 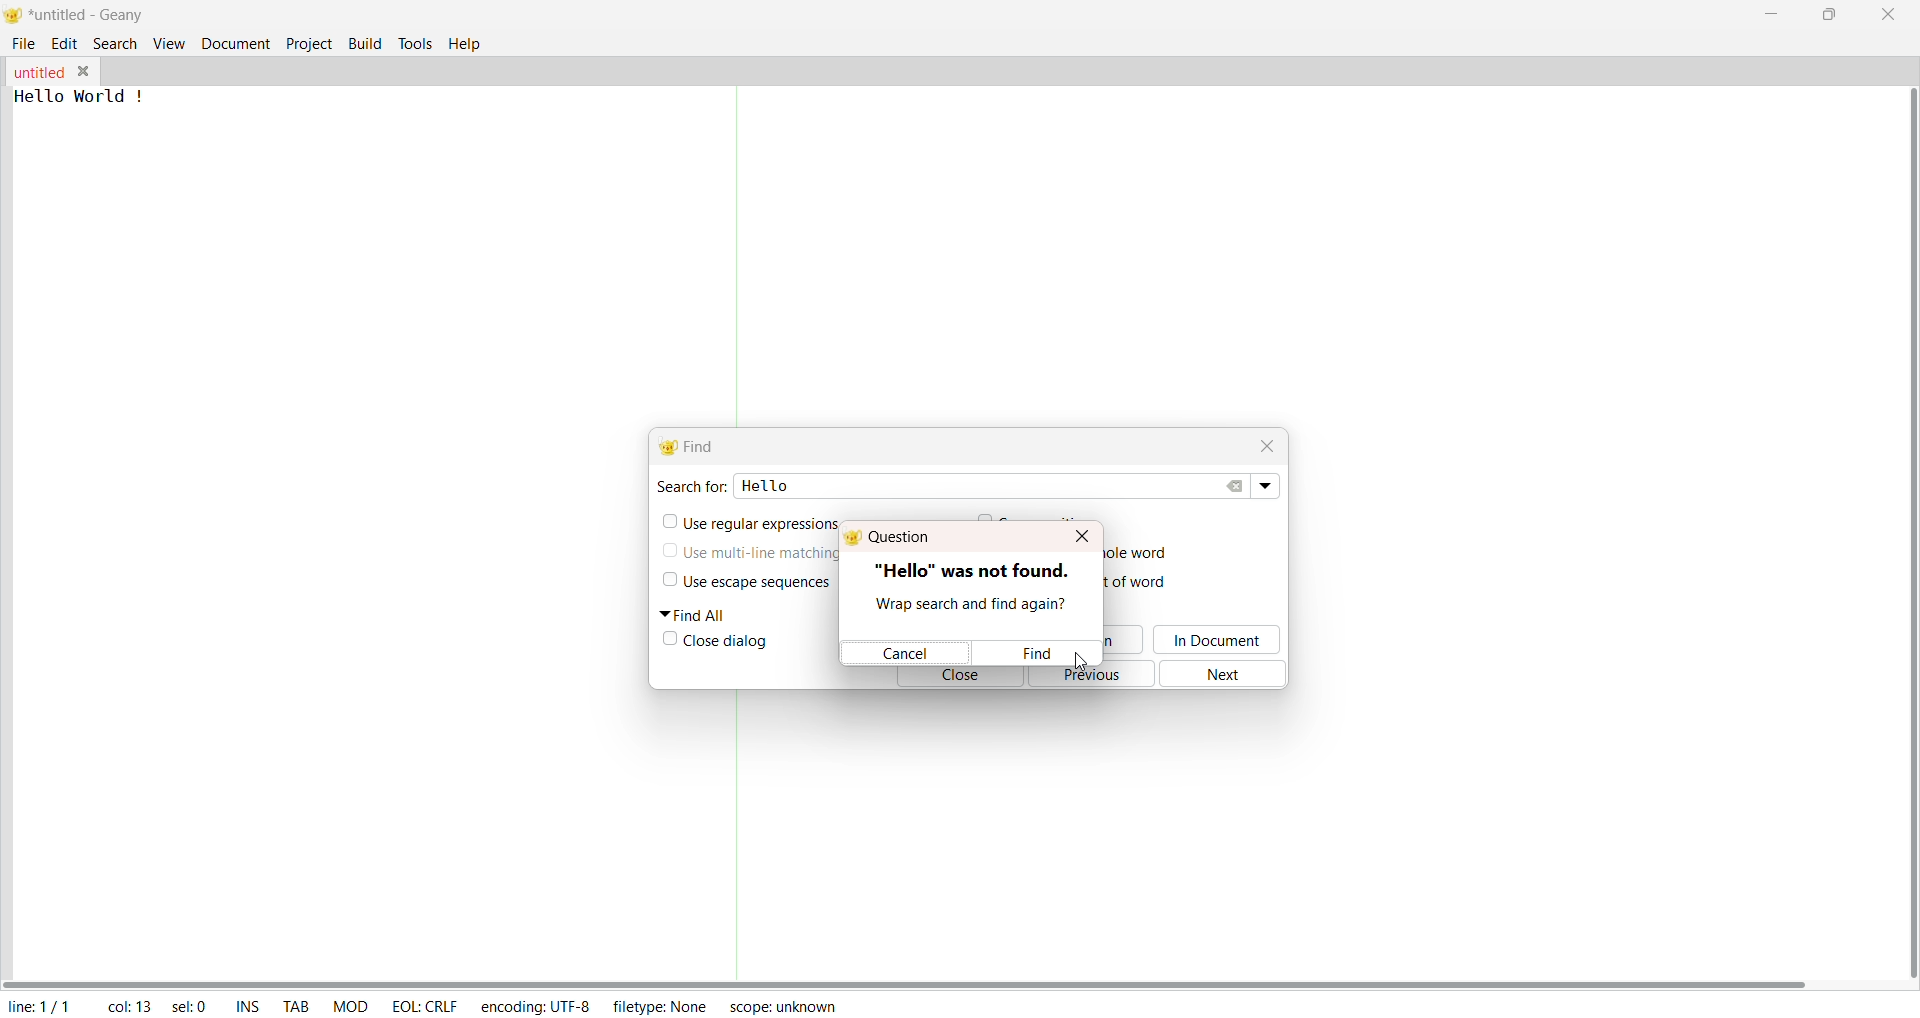 What do you see at coordinates (1079, 535) in the screenshot?
I see `Close Dialog box` at bounding box center [1079, 535].